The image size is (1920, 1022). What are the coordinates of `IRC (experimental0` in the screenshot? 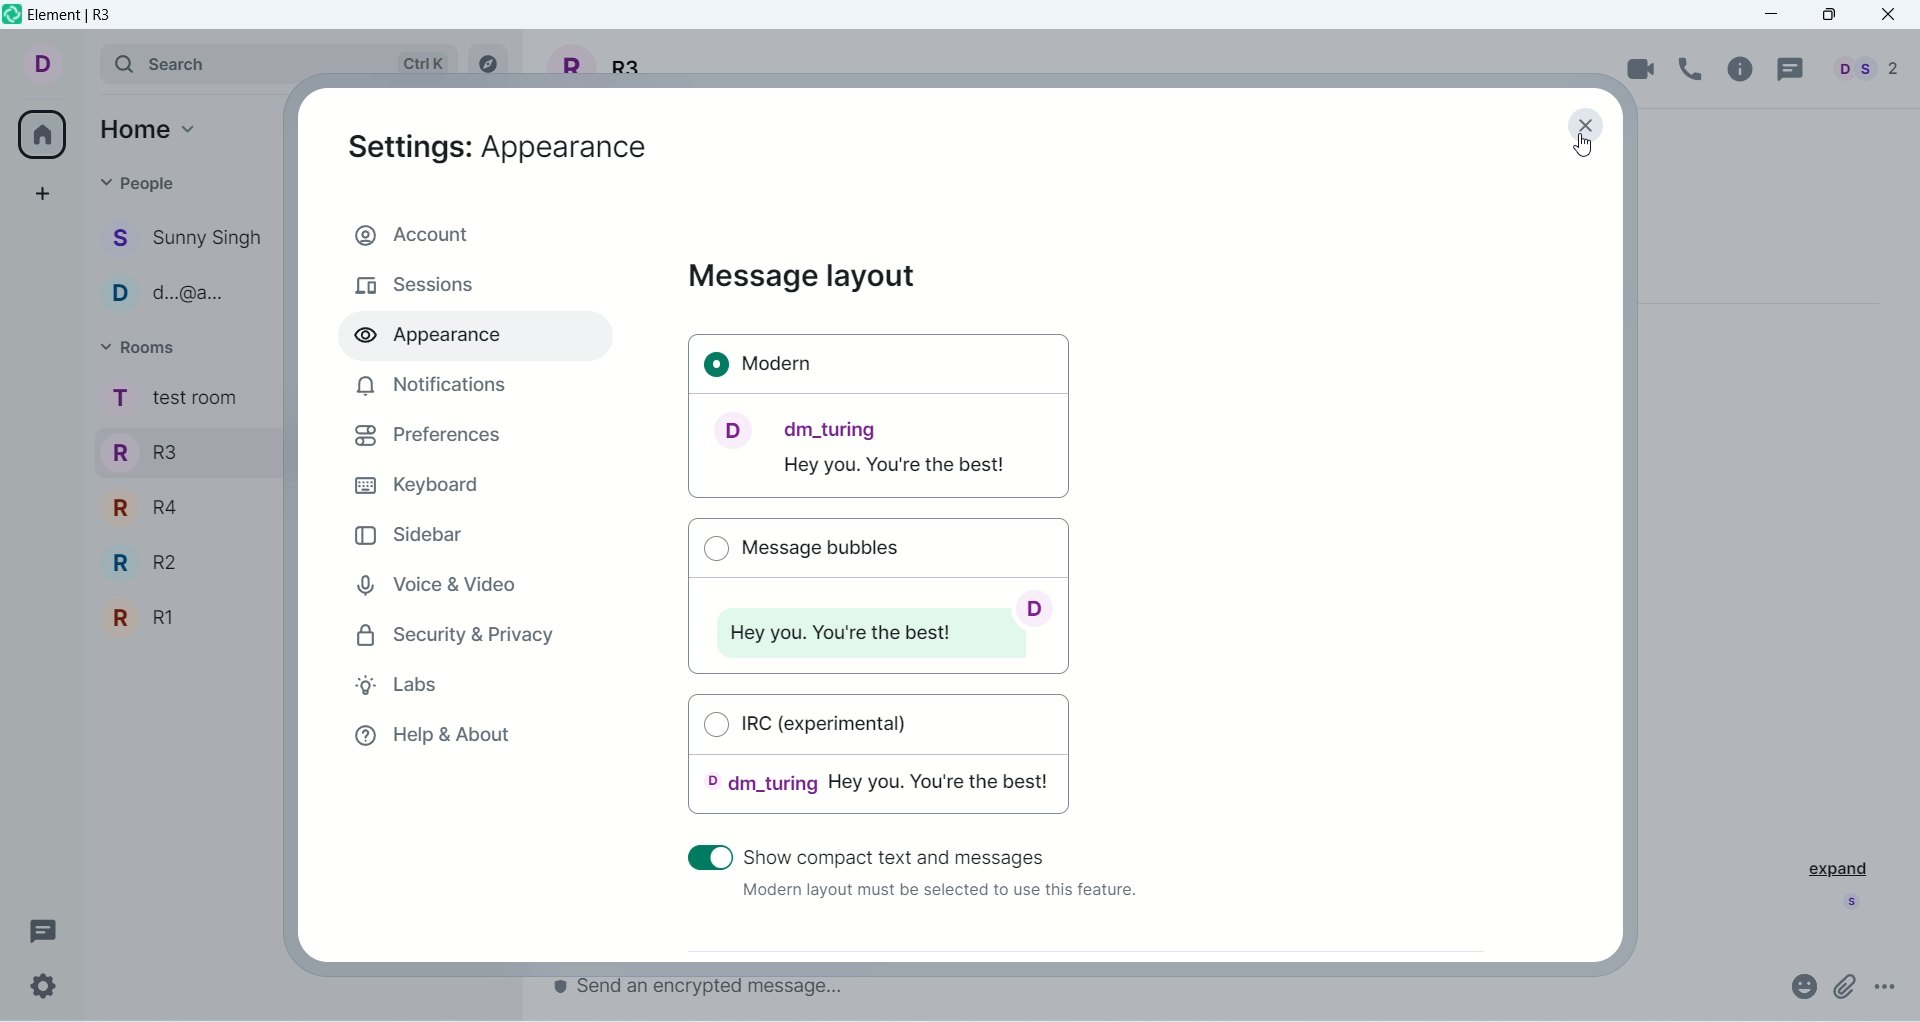 It's located at (880, 761).